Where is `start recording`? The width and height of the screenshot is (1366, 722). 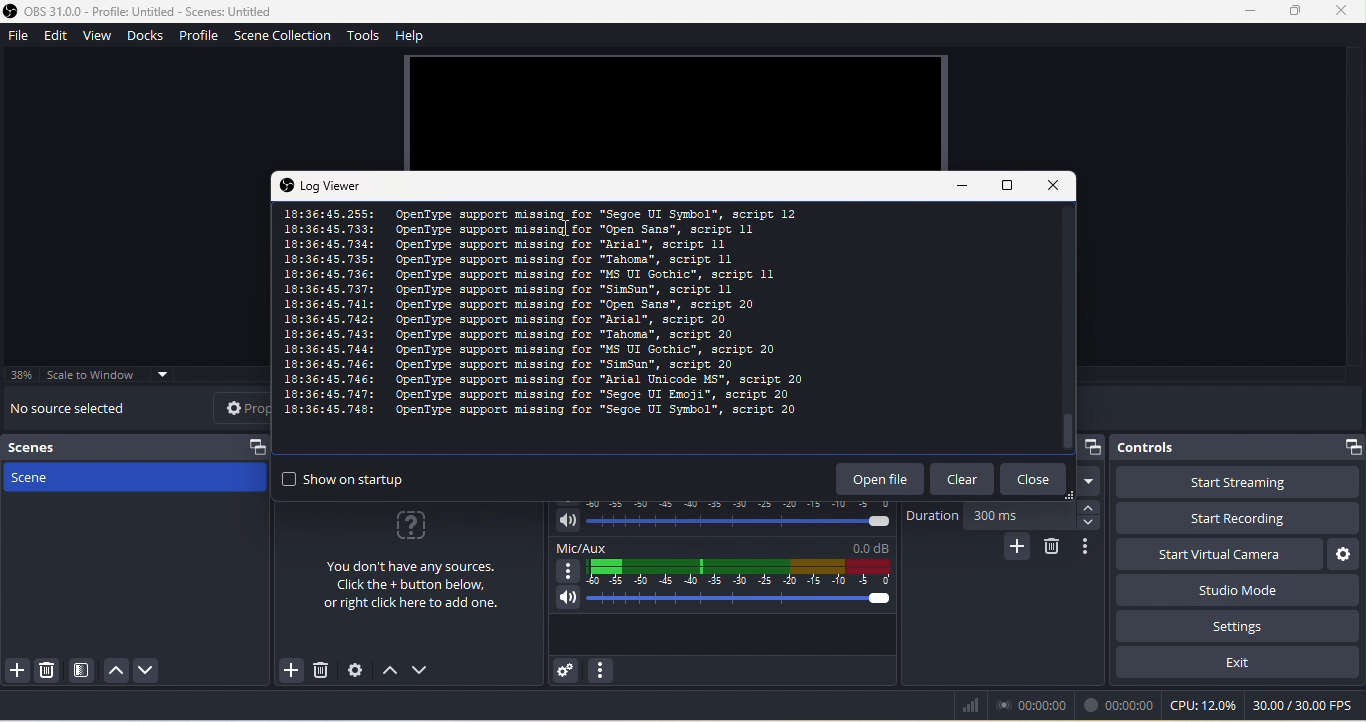 start recording is located at coordinates (1240, 519).